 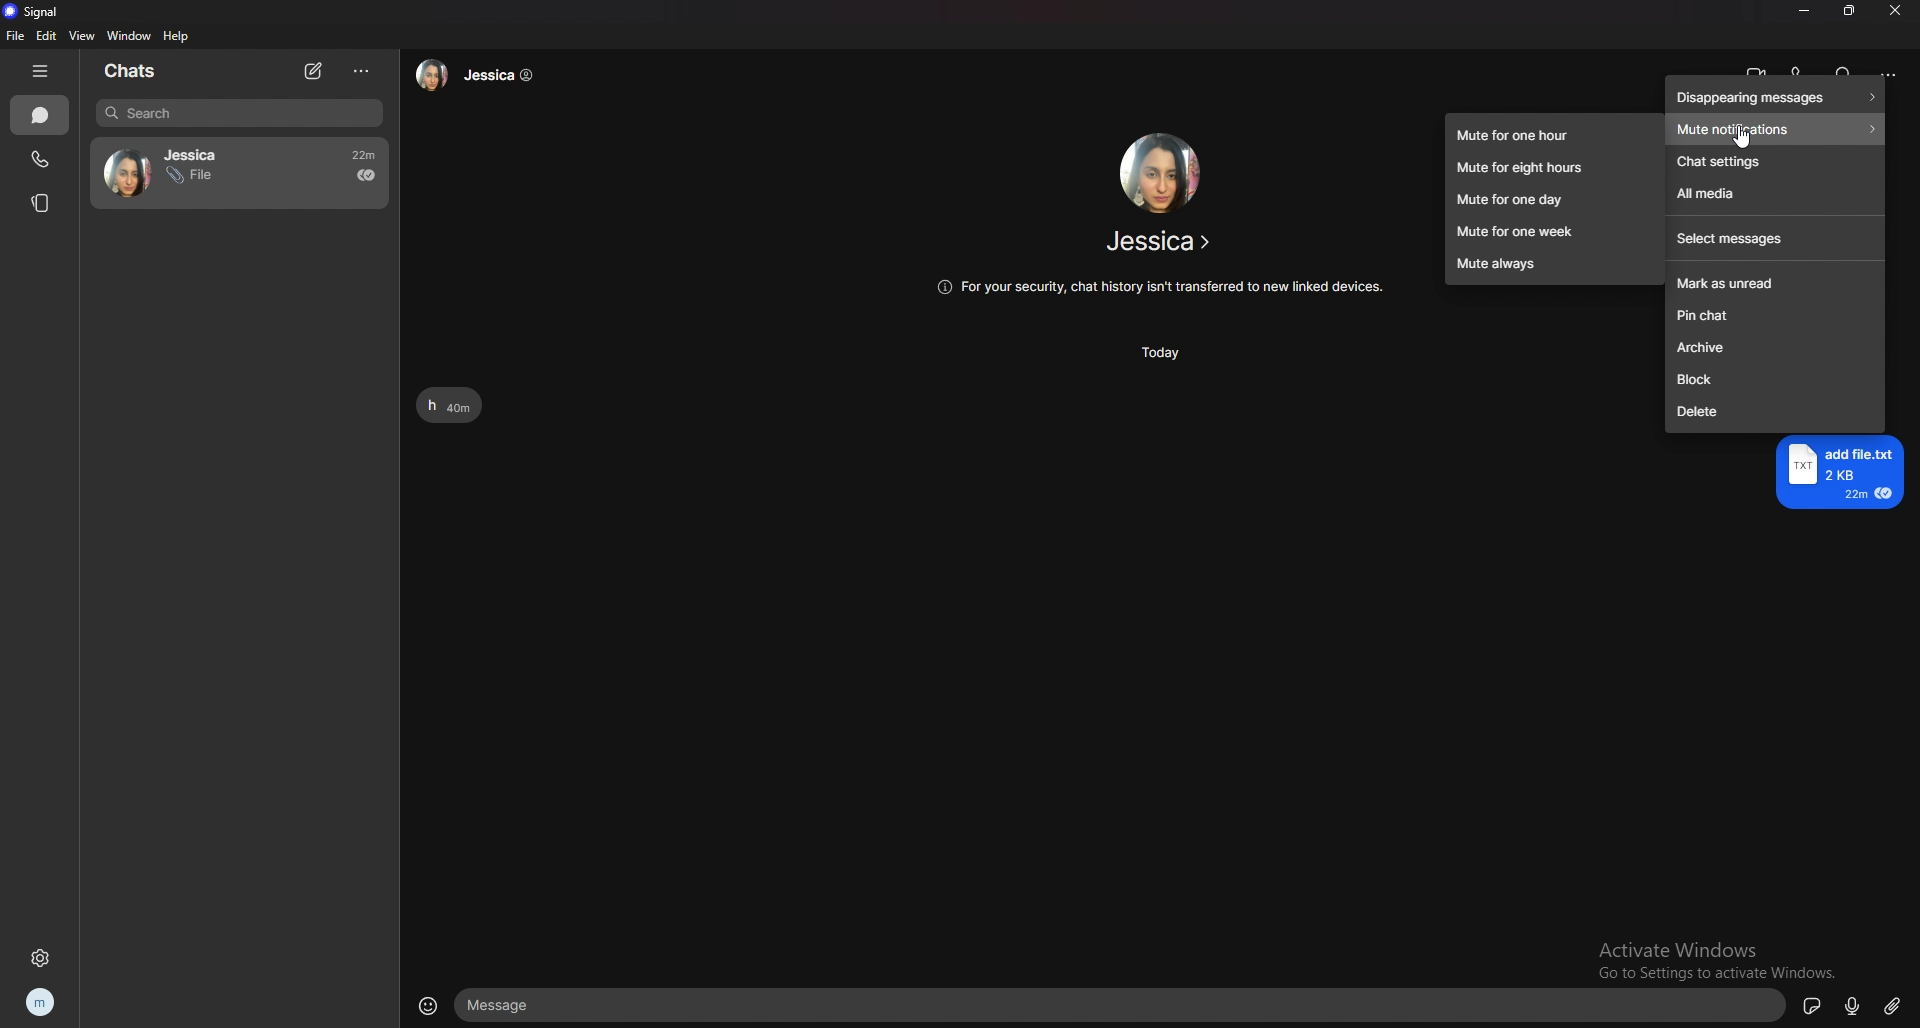 I want to click on archive, so click(x=1775, y=349).